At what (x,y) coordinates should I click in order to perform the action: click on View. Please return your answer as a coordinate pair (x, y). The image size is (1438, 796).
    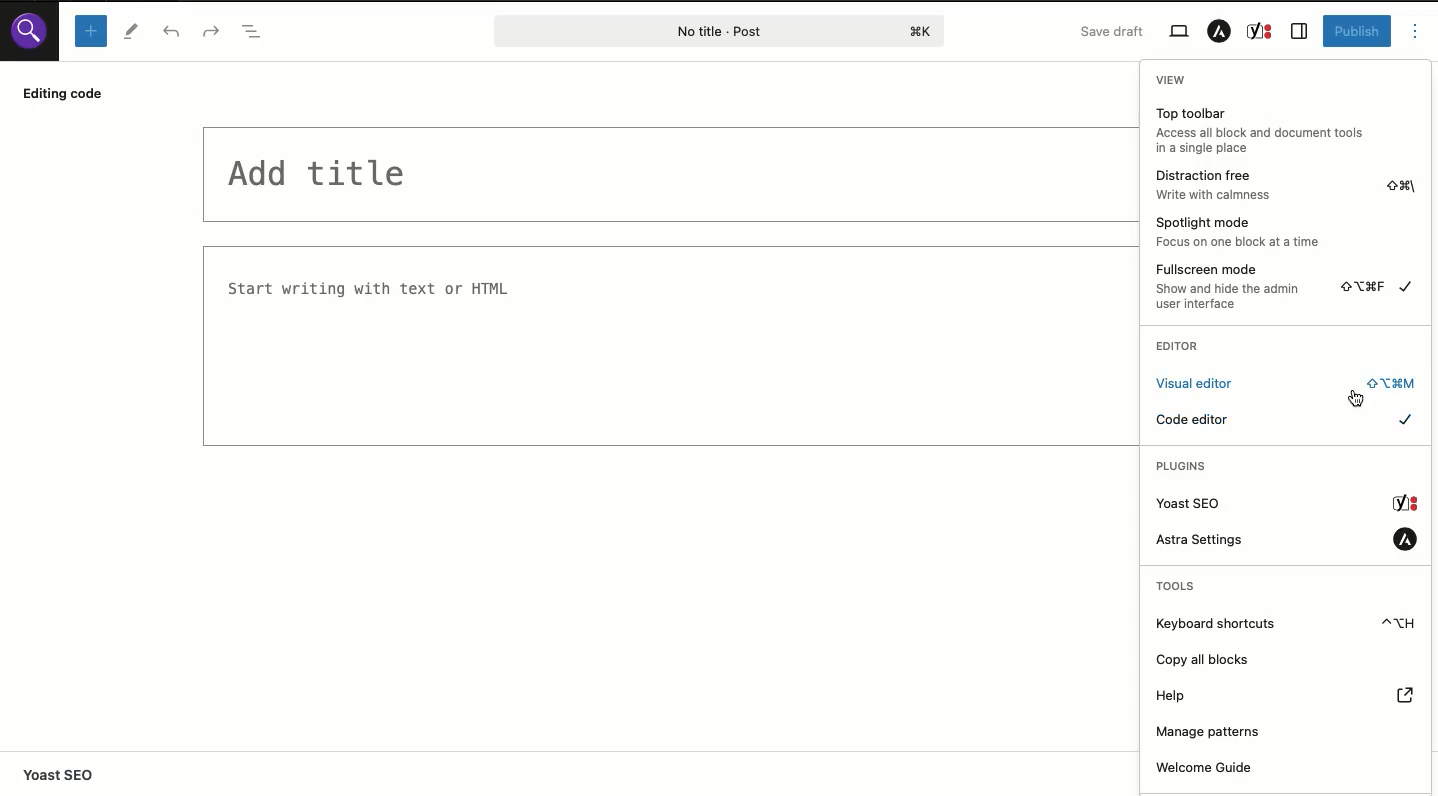
    Looking at the image, I should click on (1174, 78).